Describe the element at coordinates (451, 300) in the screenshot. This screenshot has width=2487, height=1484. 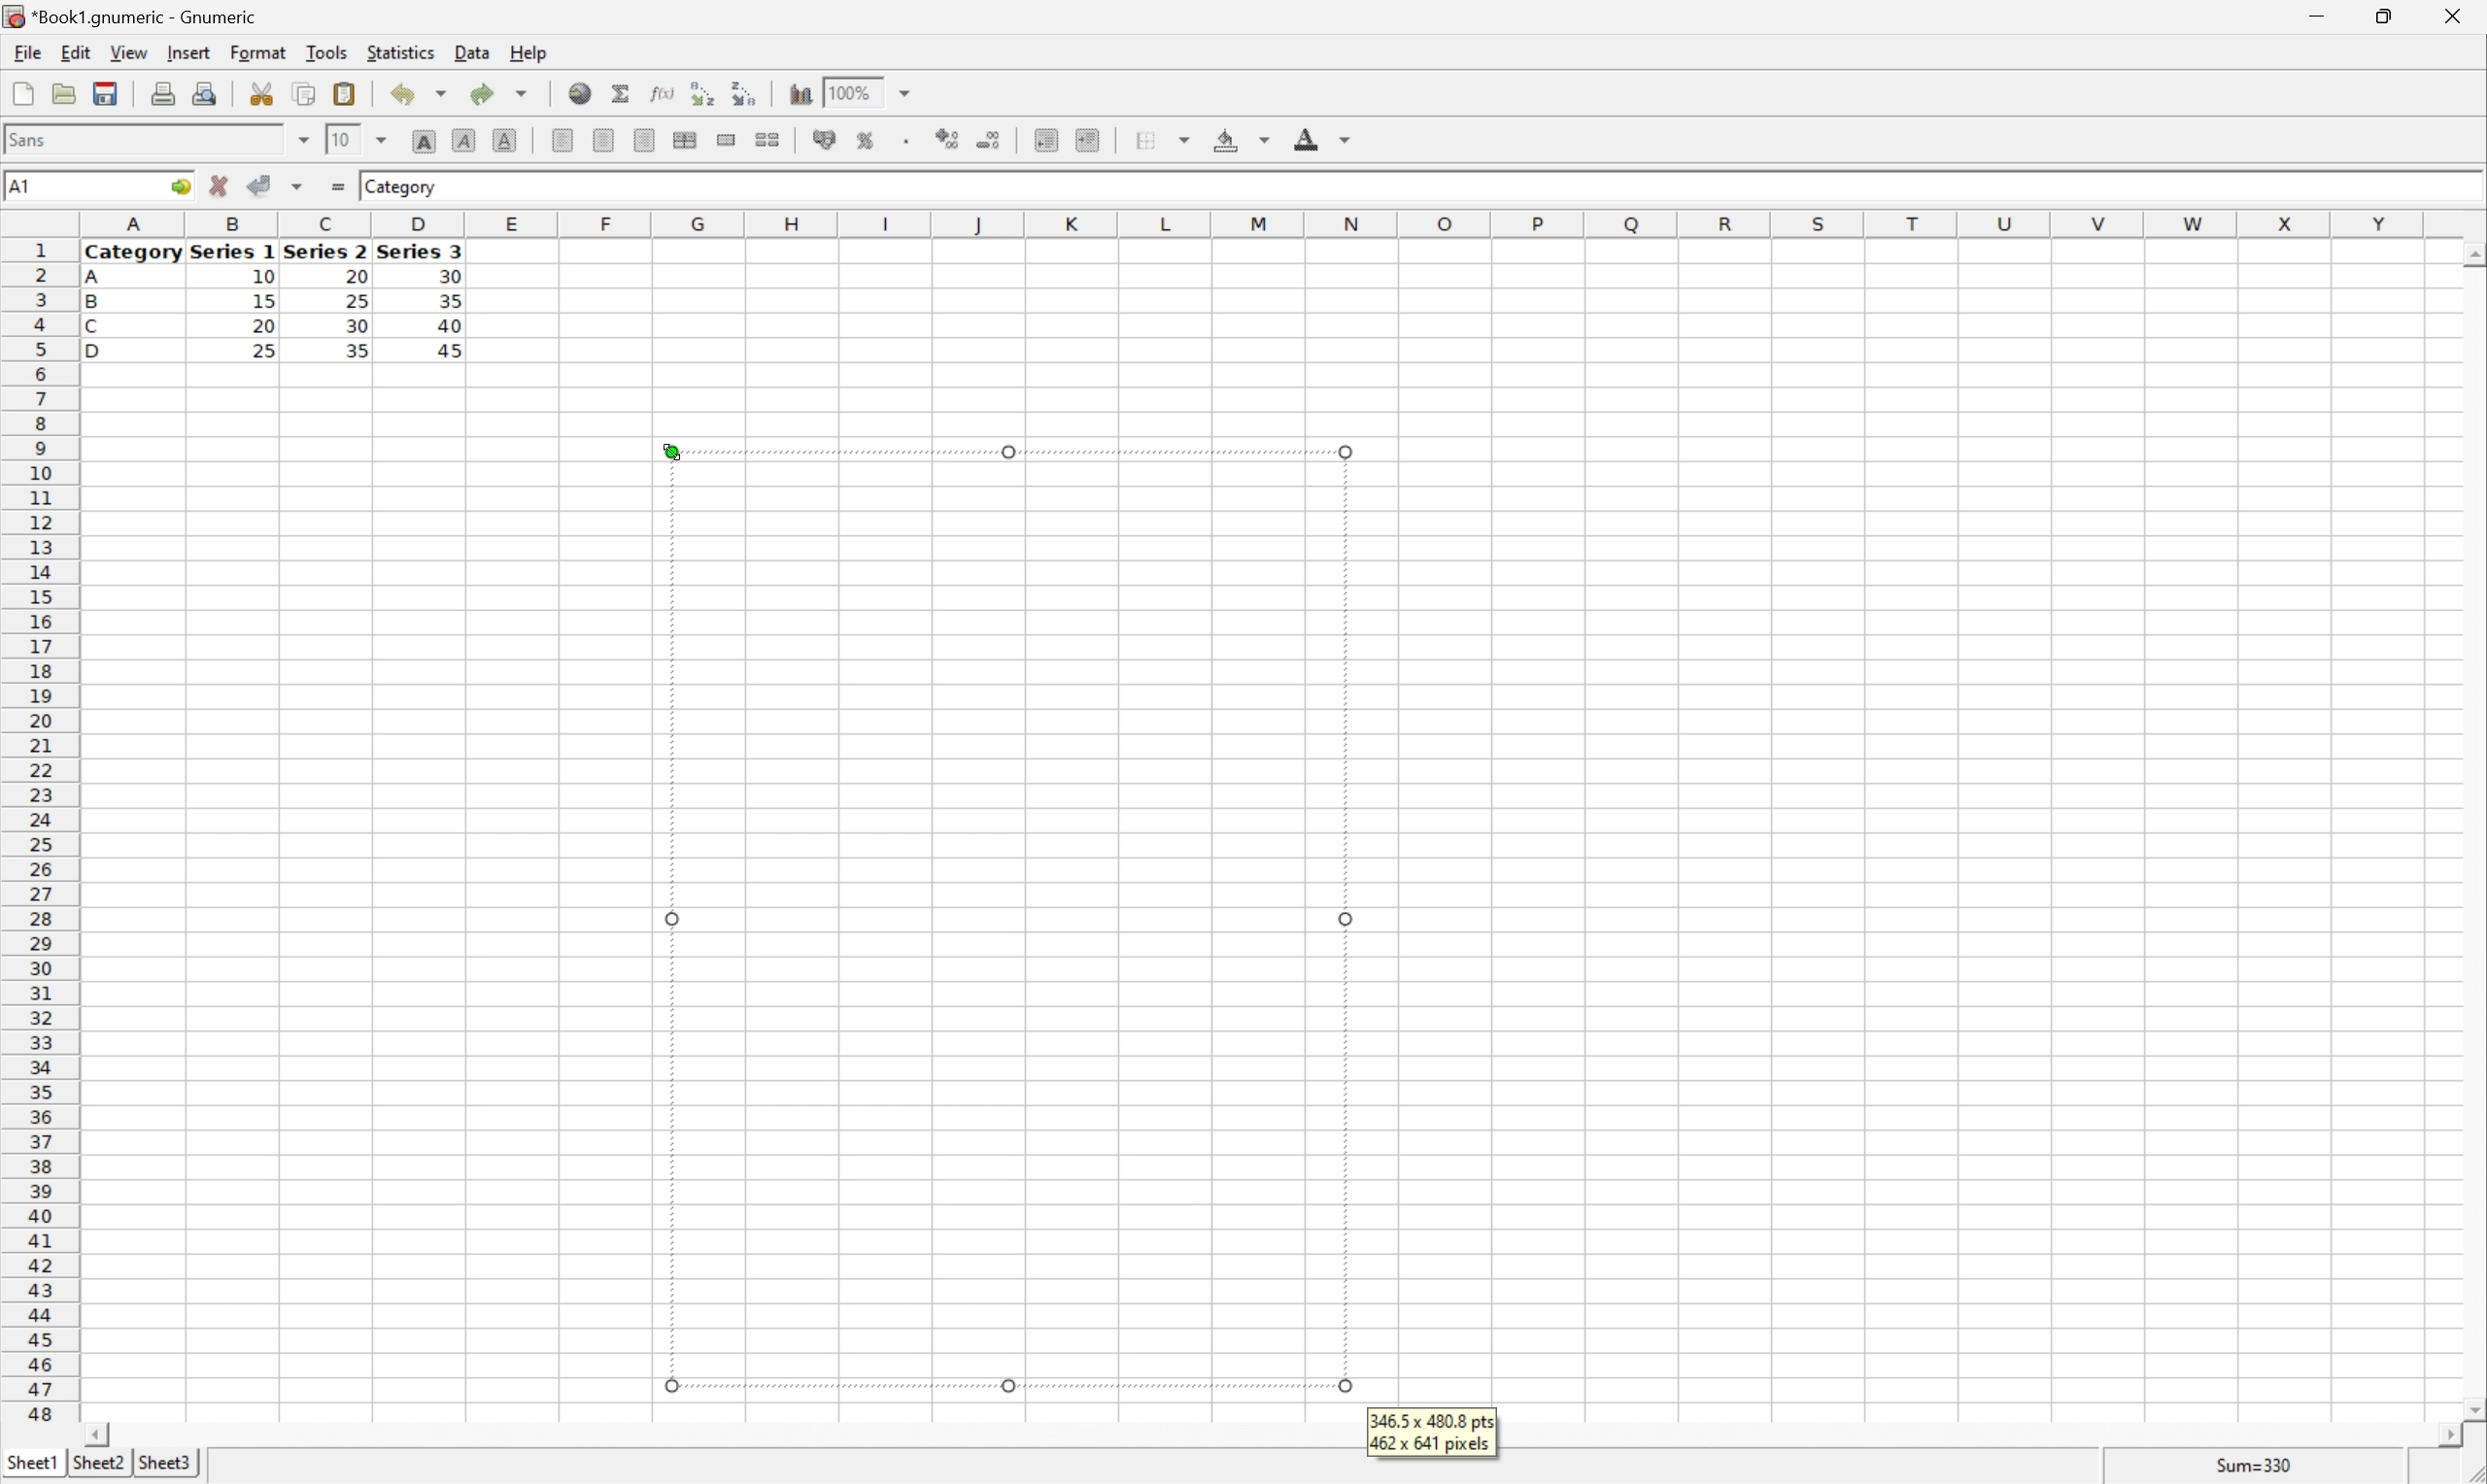
I see `35` at that location.